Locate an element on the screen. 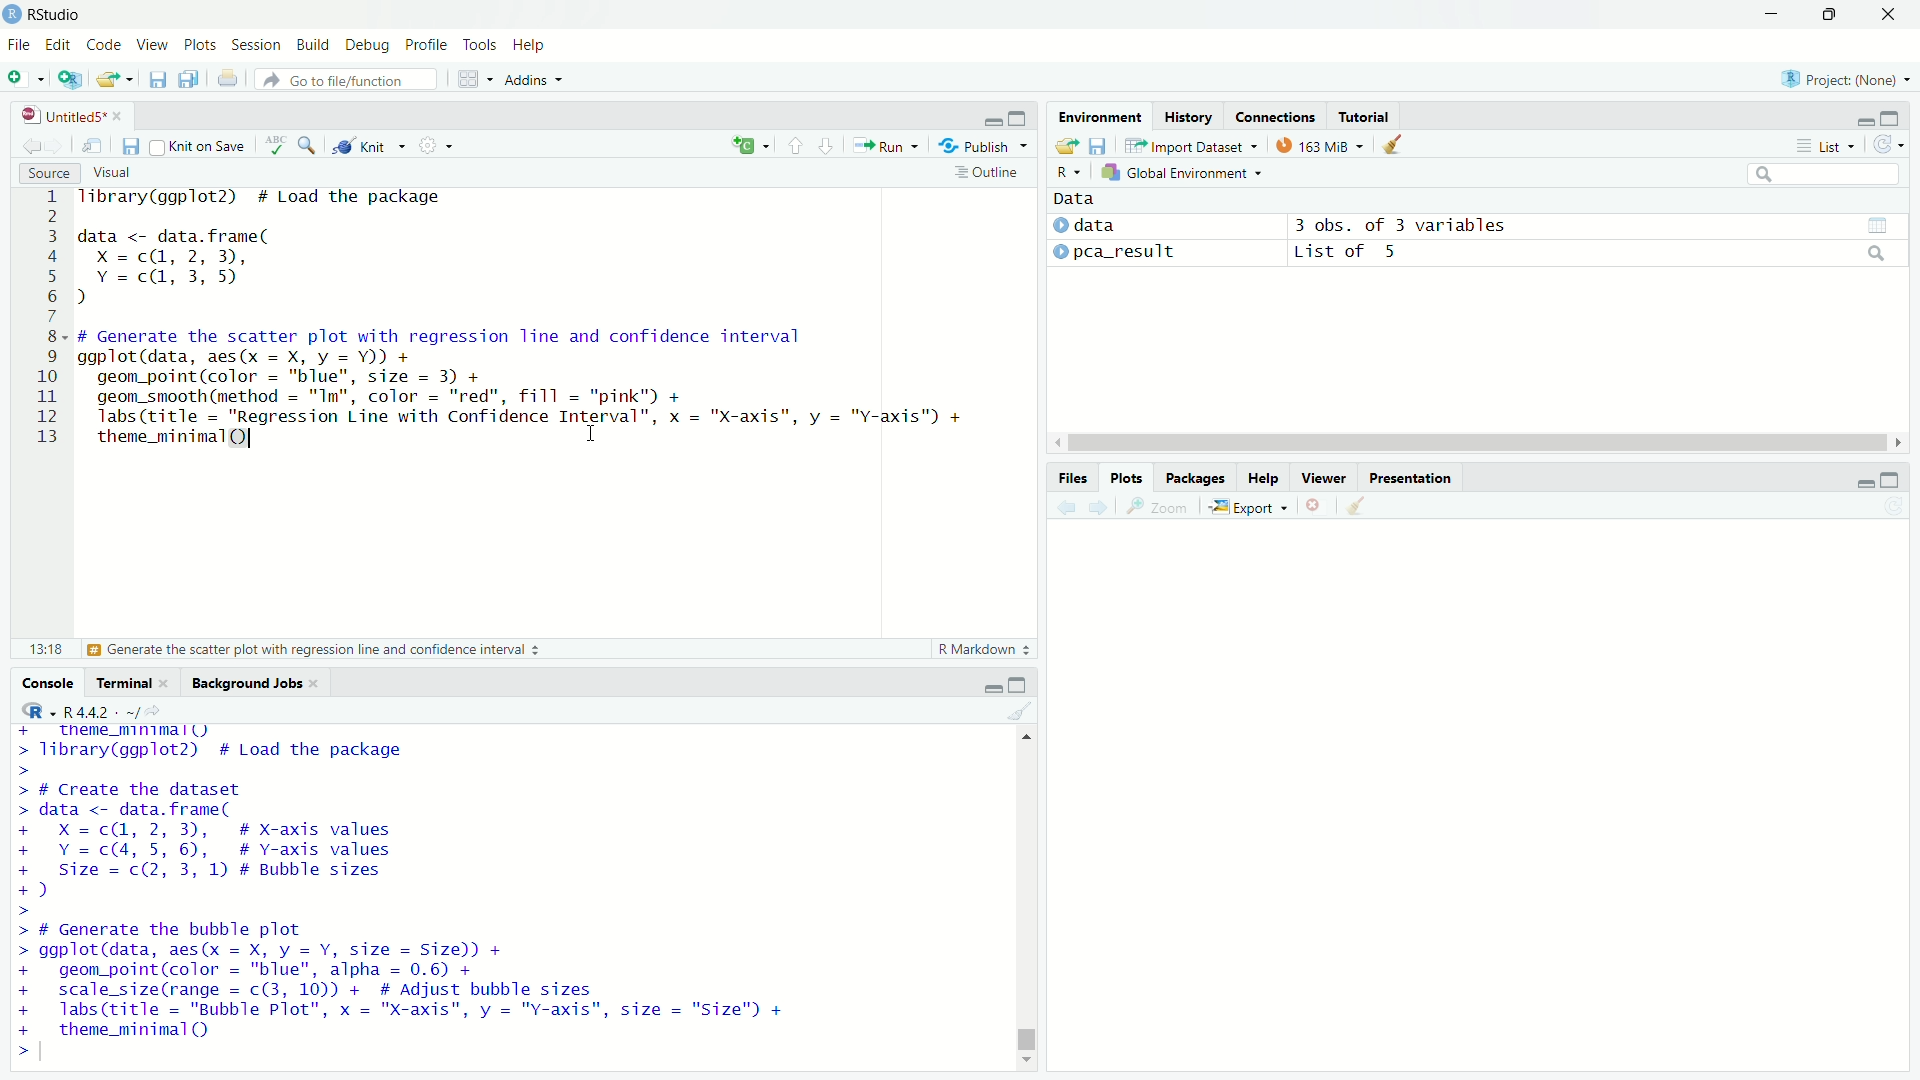 The height and width of the screenshot is (1080, 1920). RStudio is located at coordinates (44, 14).